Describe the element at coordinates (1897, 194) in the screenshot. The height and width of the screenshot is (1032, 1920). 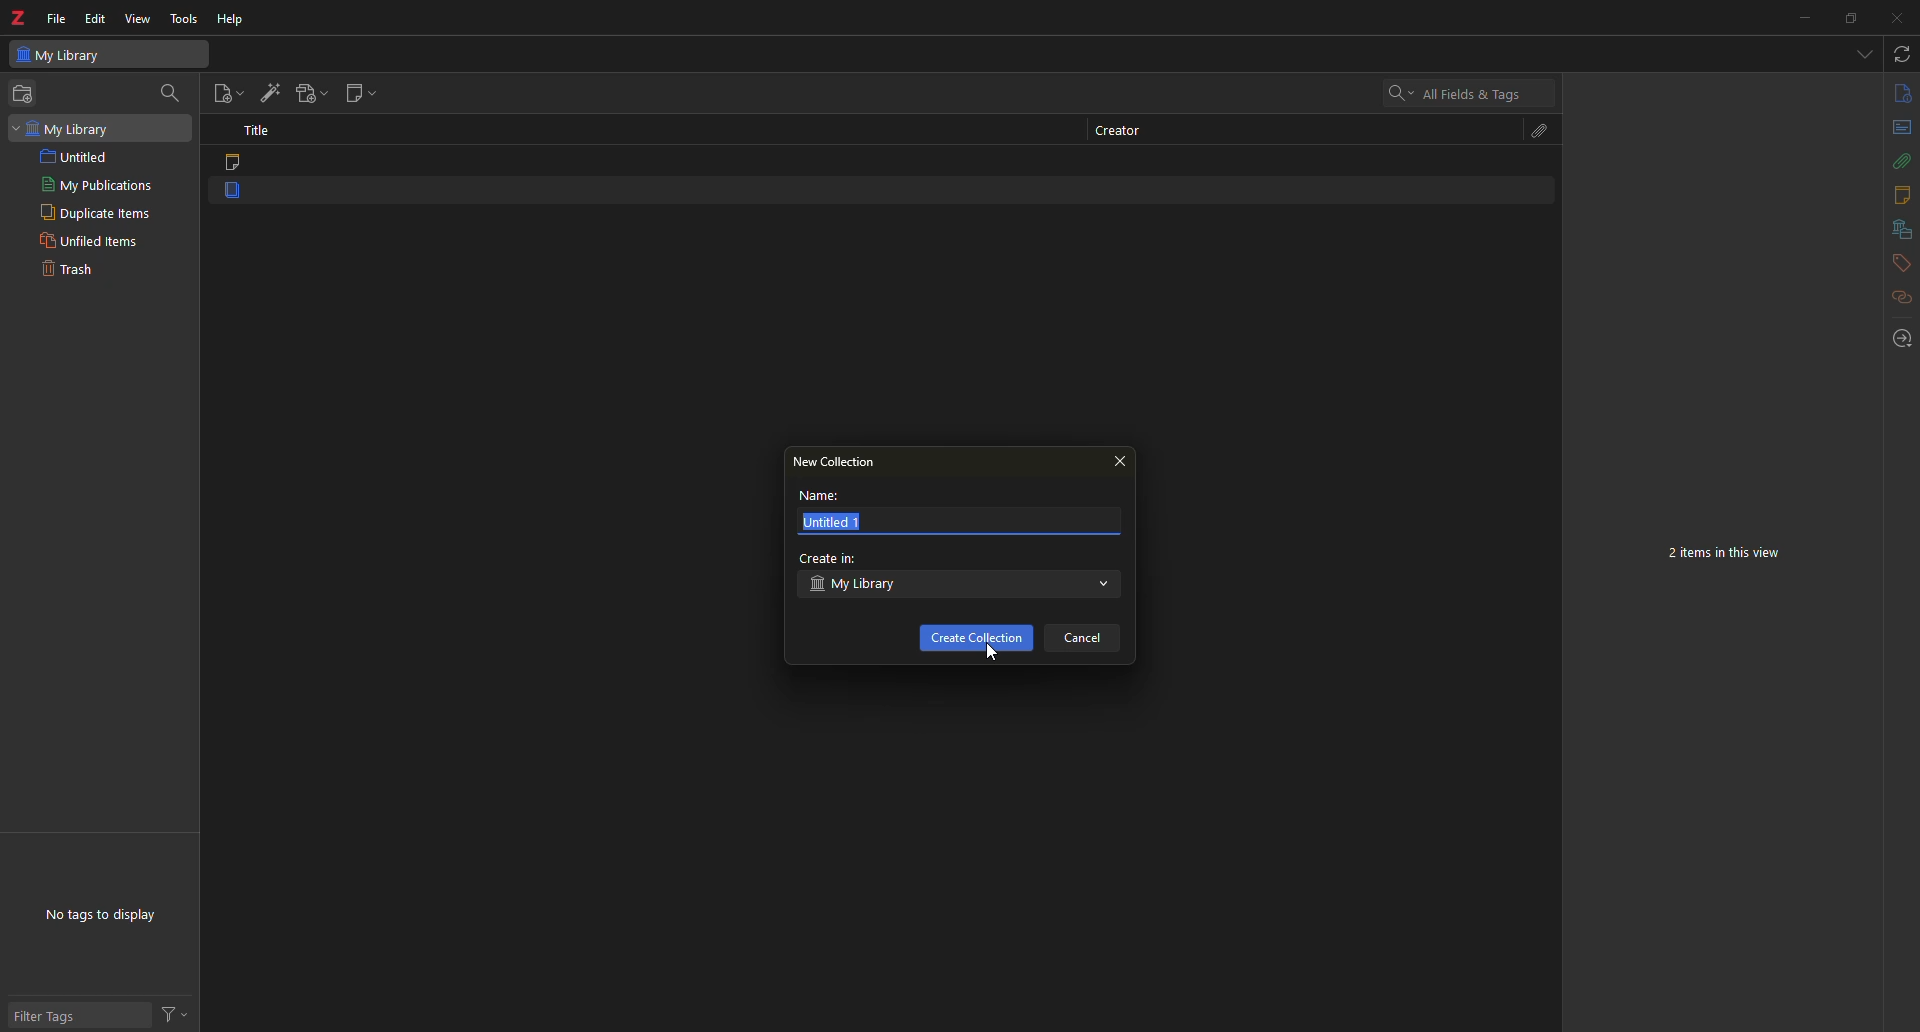
I see `notes` at that location.